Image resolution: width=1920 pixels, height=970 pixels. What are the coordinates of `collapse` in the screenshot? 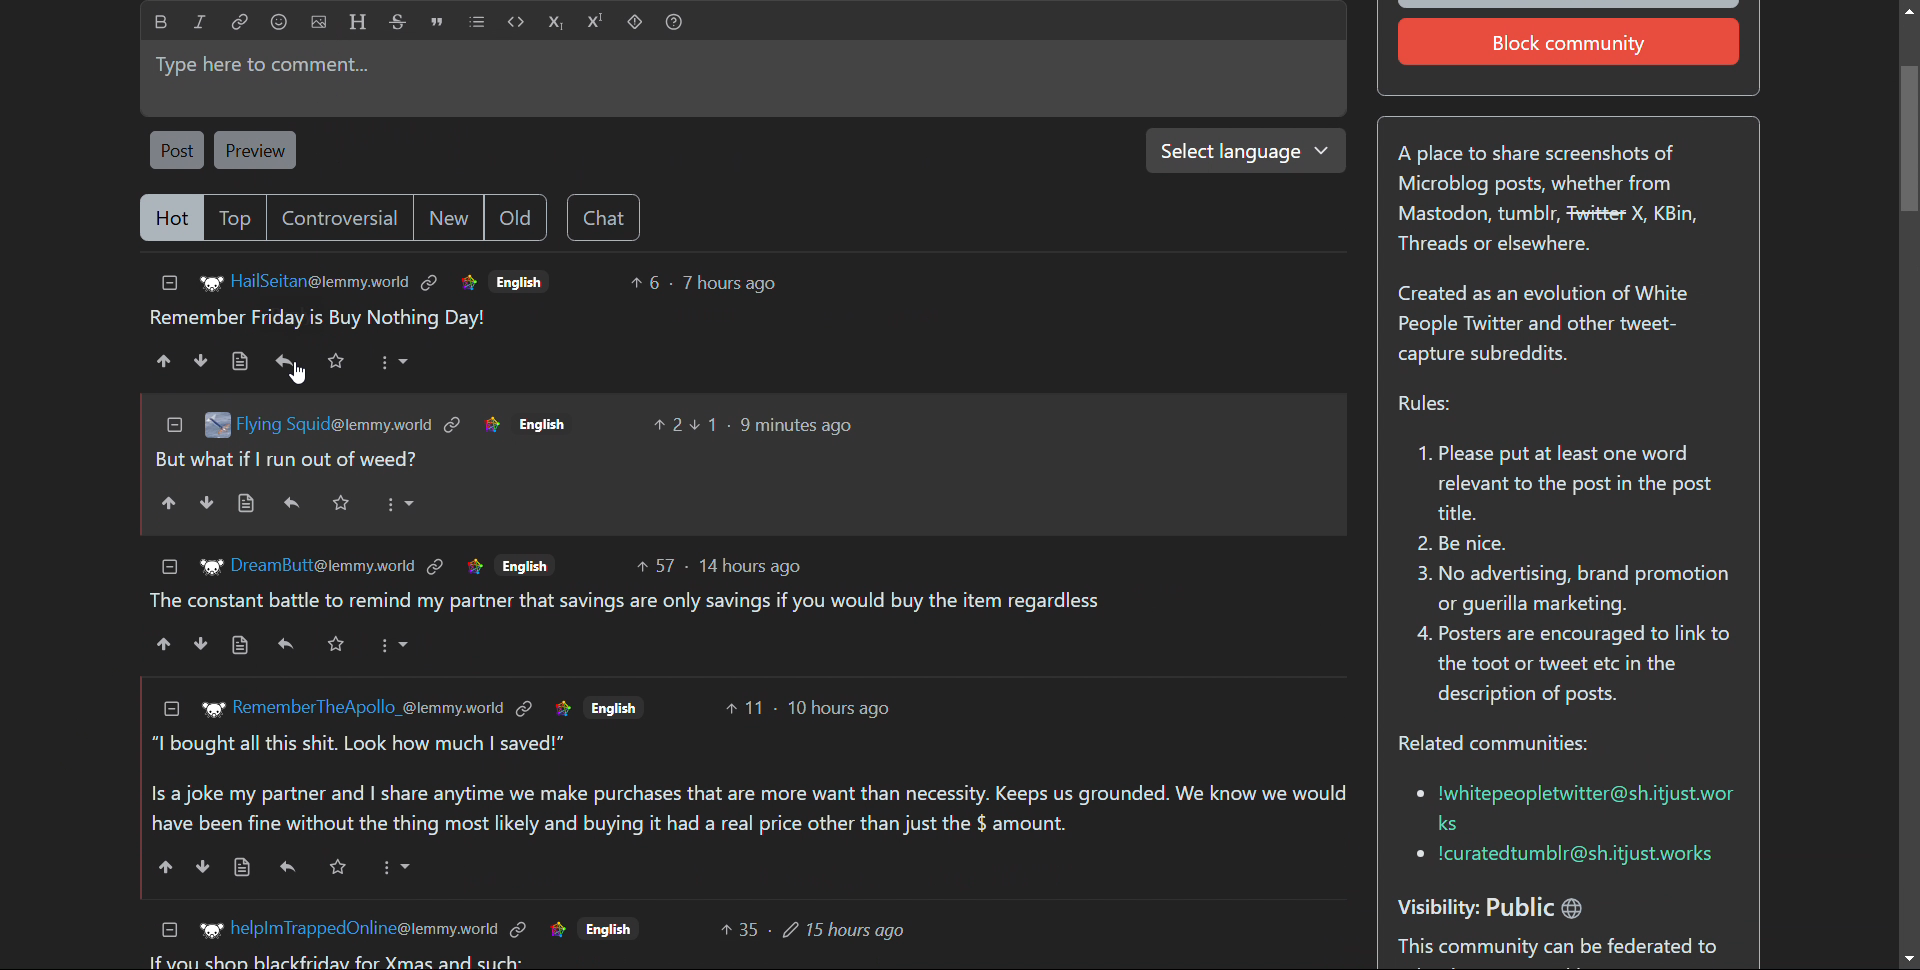 It's located at (174, 424).